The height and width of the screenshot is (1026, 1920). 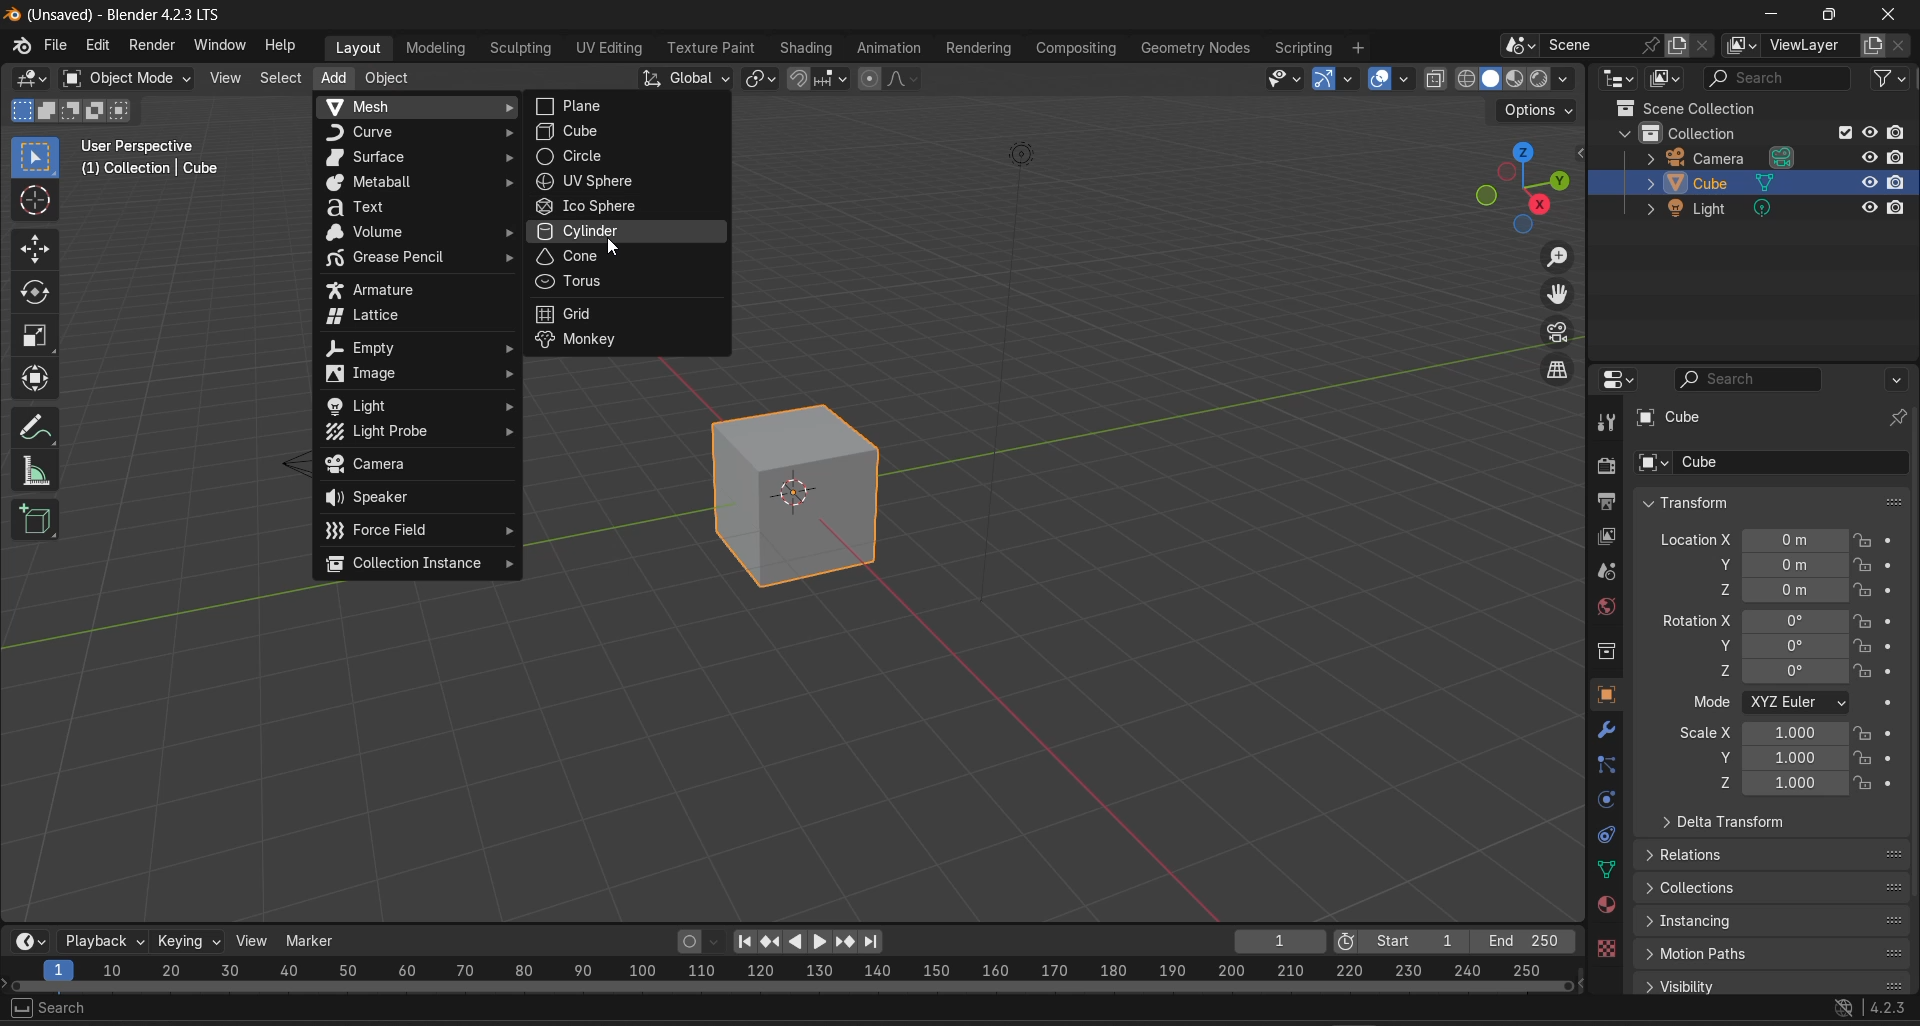 What do you see at coordinates (1438, 78) in the screenshot?
I see `toggle x-ray` at bounding box center [1438, 78].